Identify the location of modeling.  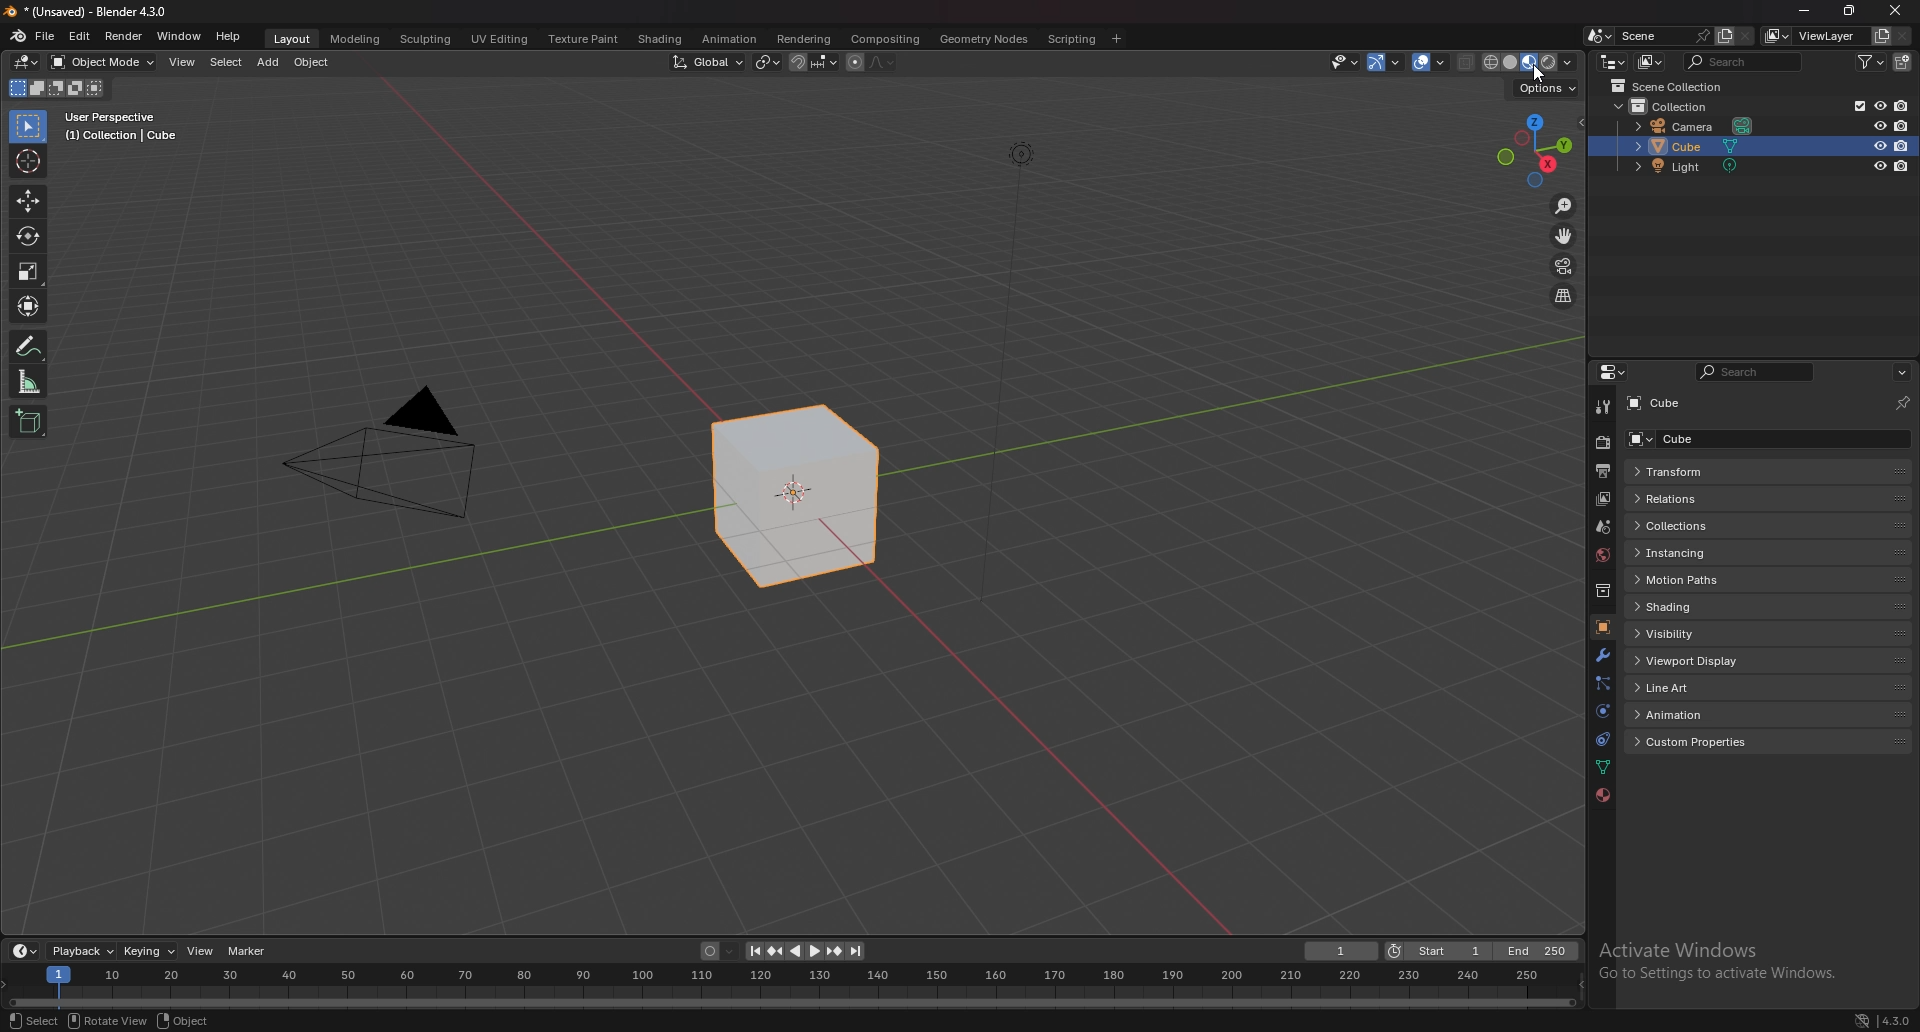
(356, 40).